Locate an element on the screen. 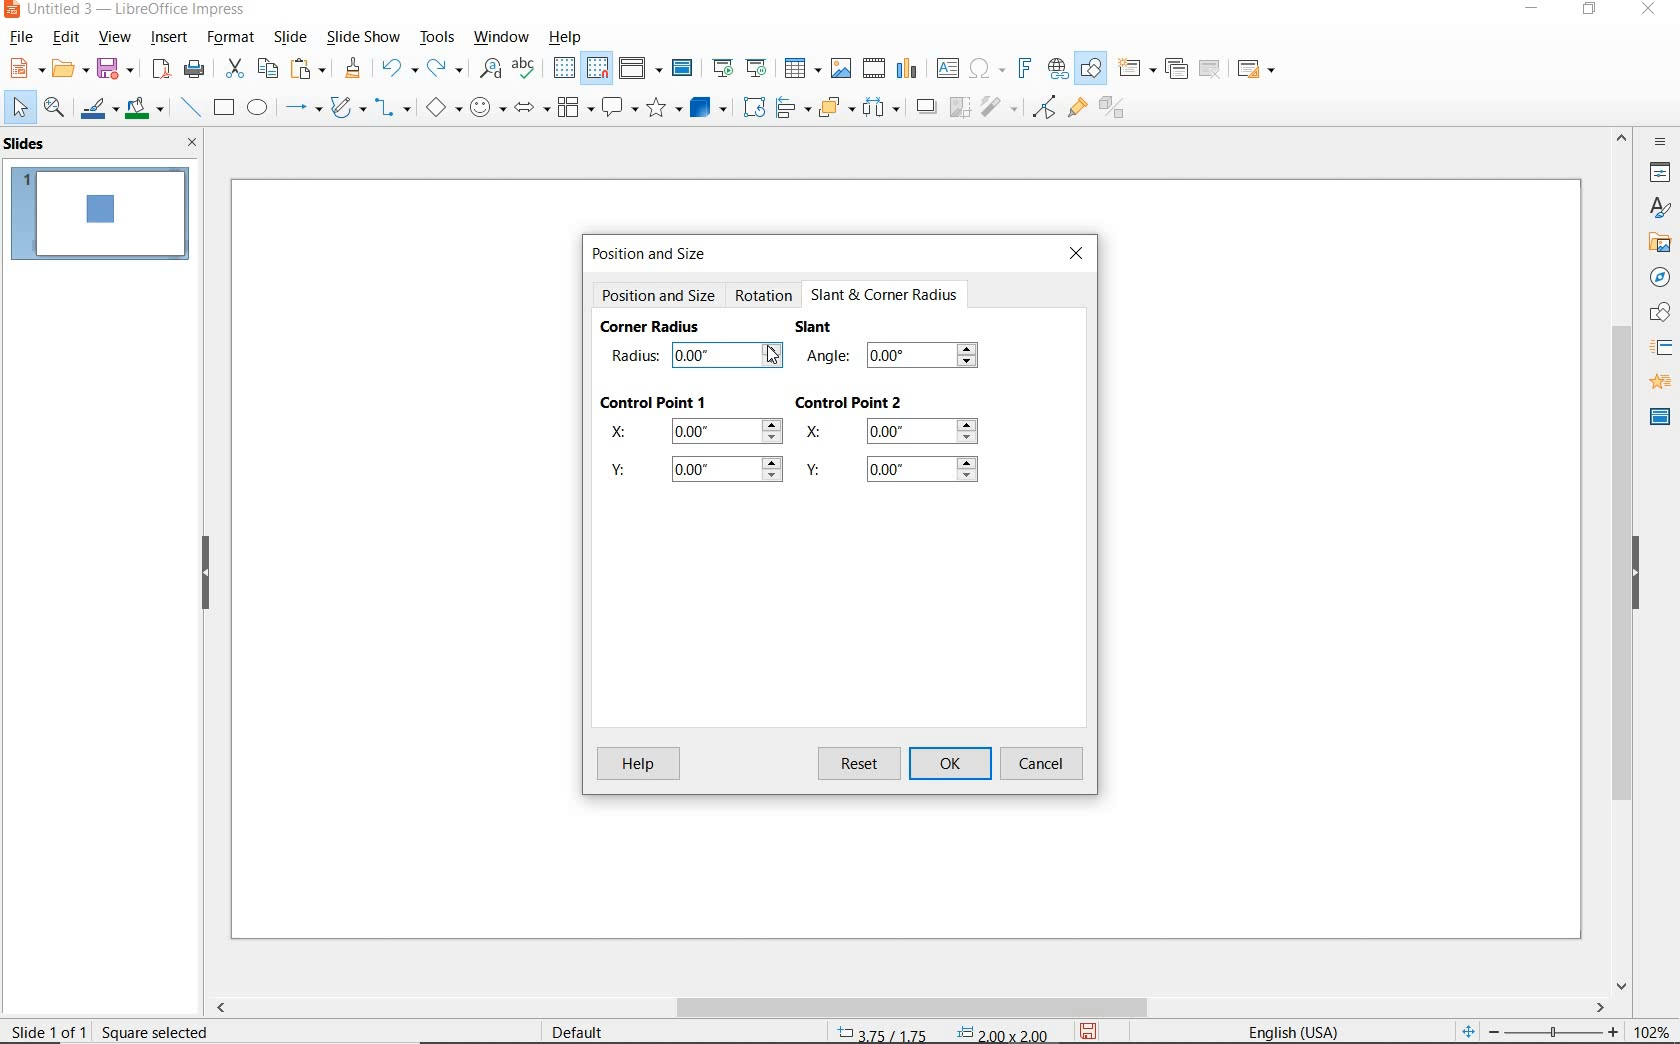 The height and width of the screenshot is (1044, 1680). slide transition is located at coordinates (1660, 348).